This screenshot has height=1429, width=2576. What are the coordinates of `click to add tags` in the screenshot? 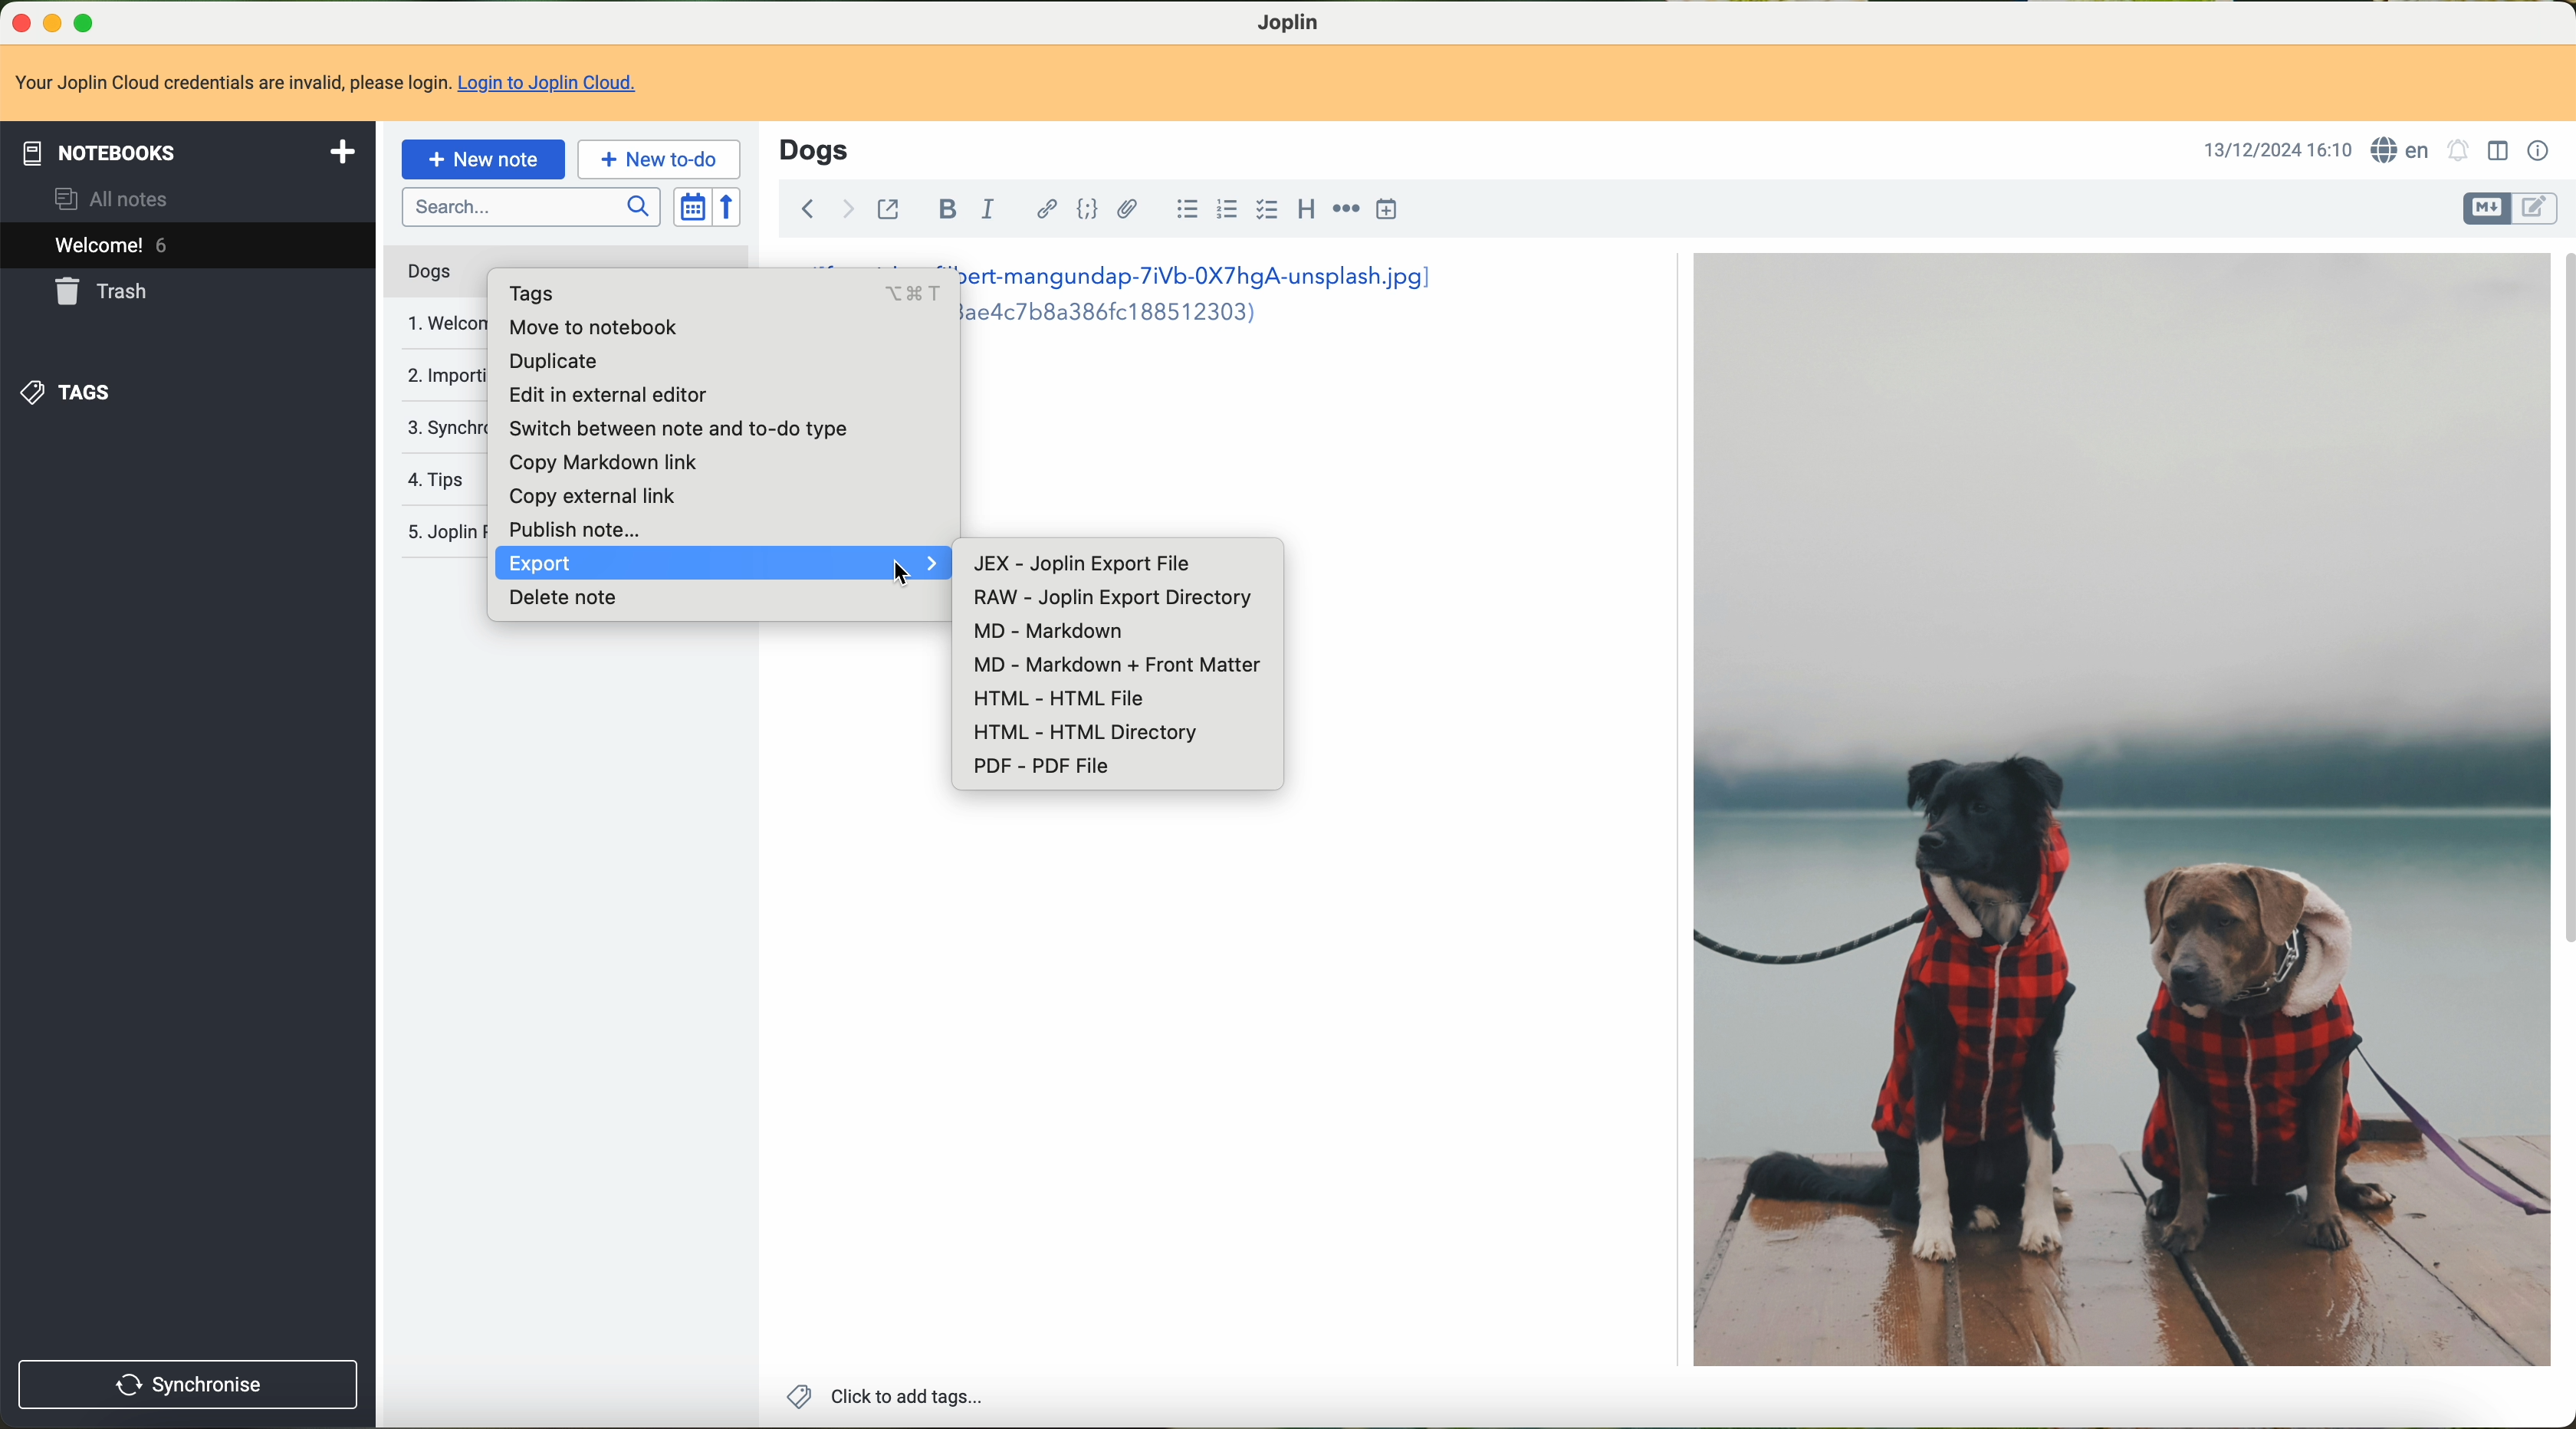 It's located at (881, 1395).